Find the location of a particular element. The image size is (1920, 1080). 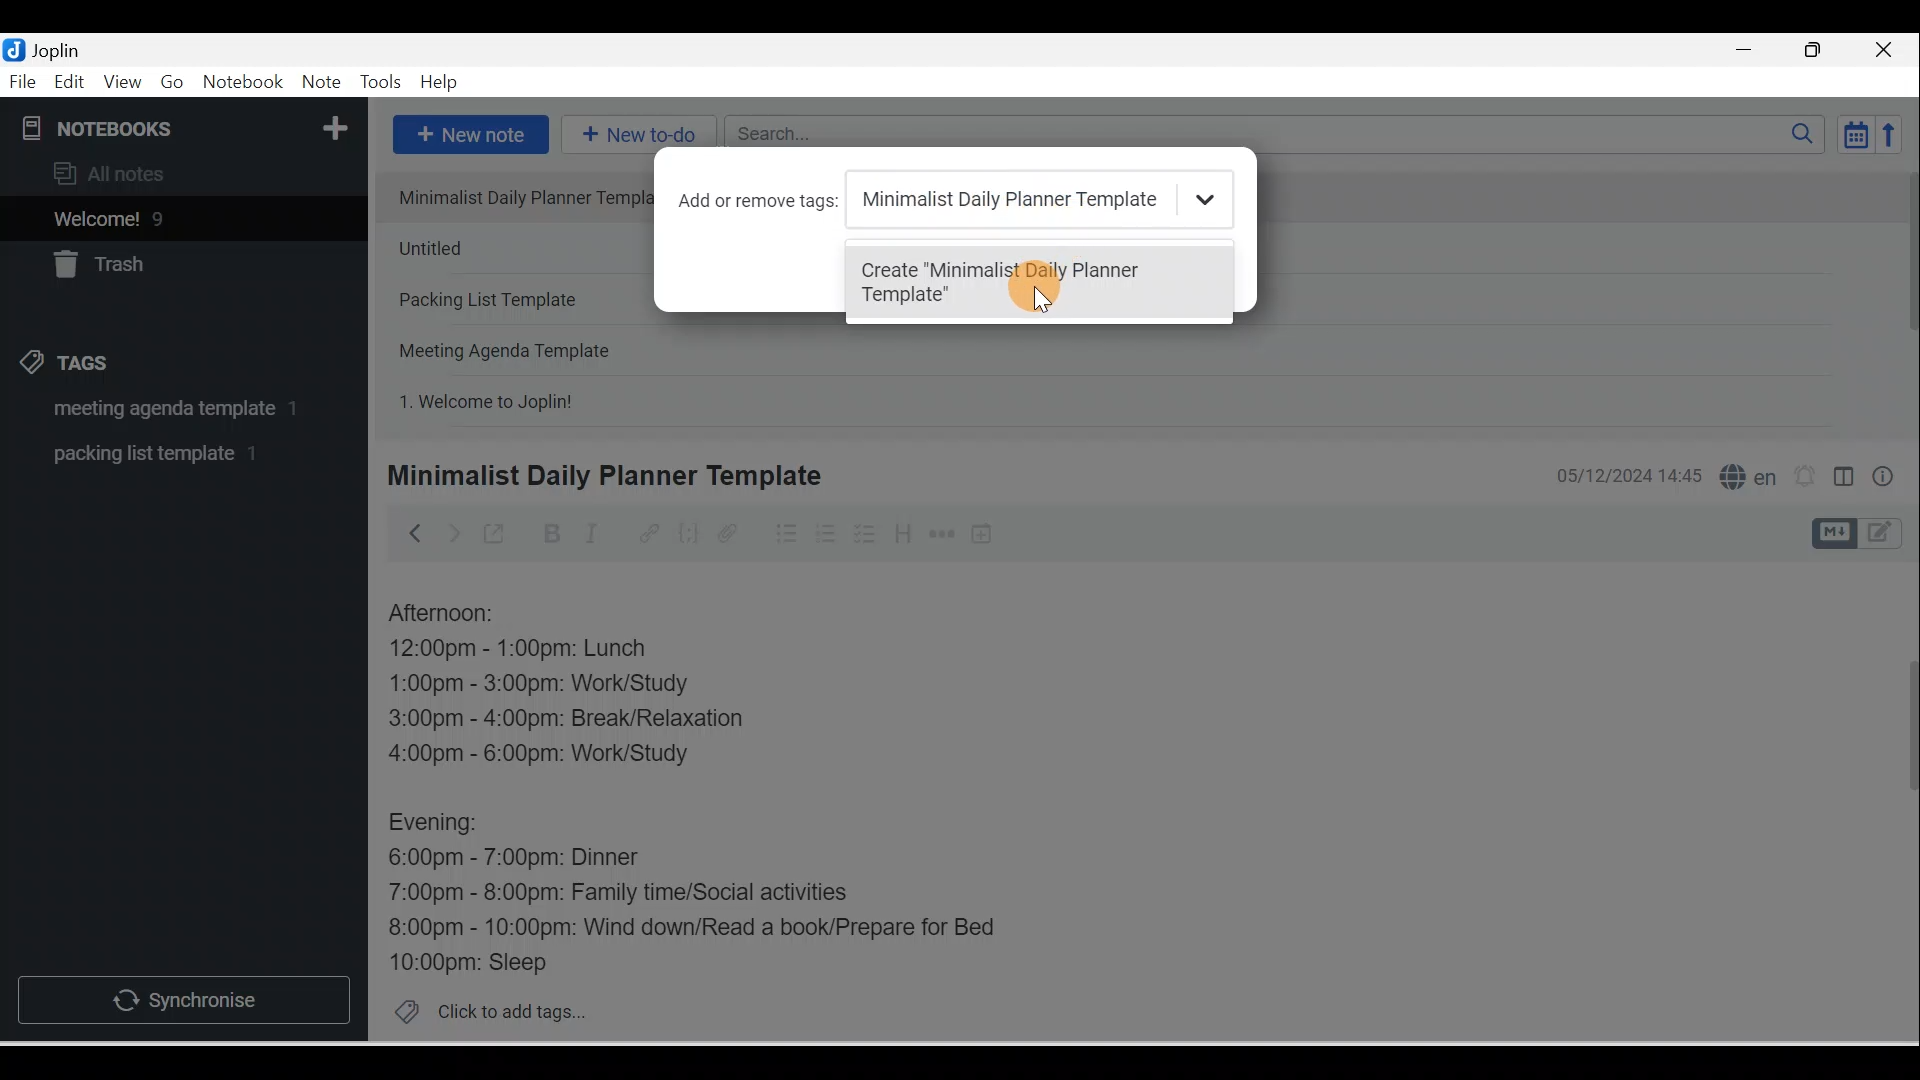

Go is located at coordinates (175, 83).